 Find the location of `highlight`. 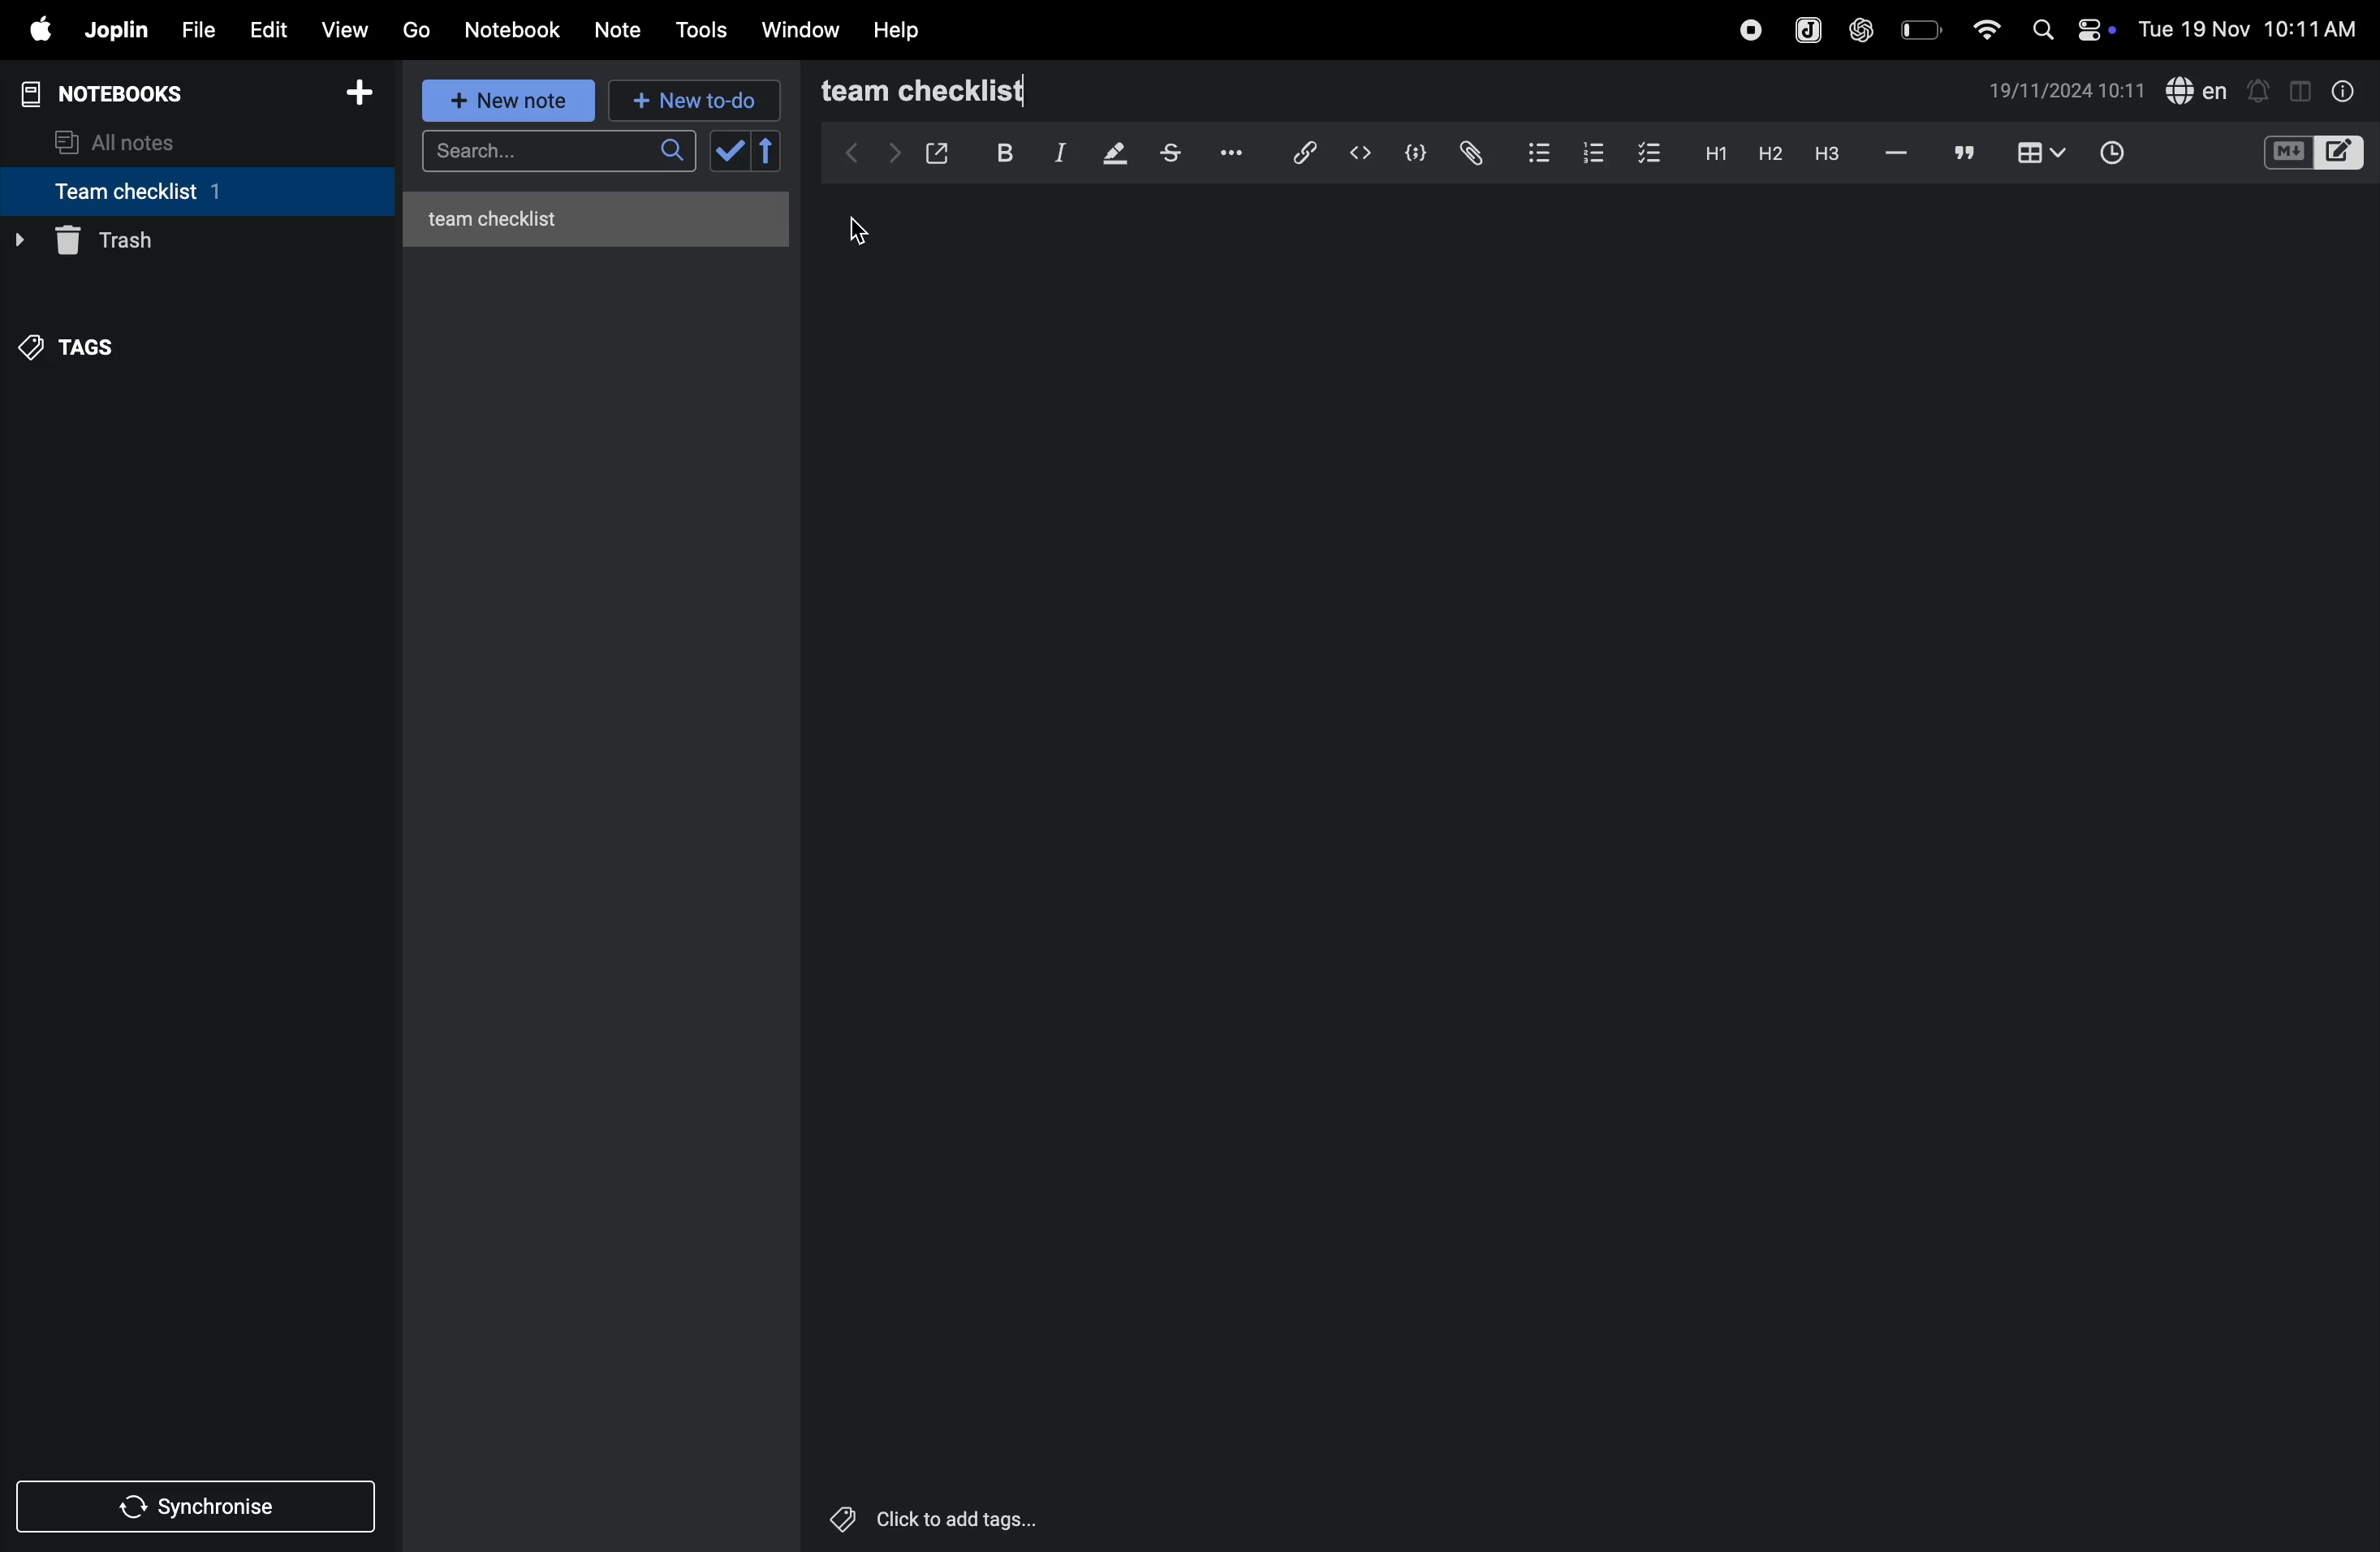

highlight is located at coordinates (1112, 154).